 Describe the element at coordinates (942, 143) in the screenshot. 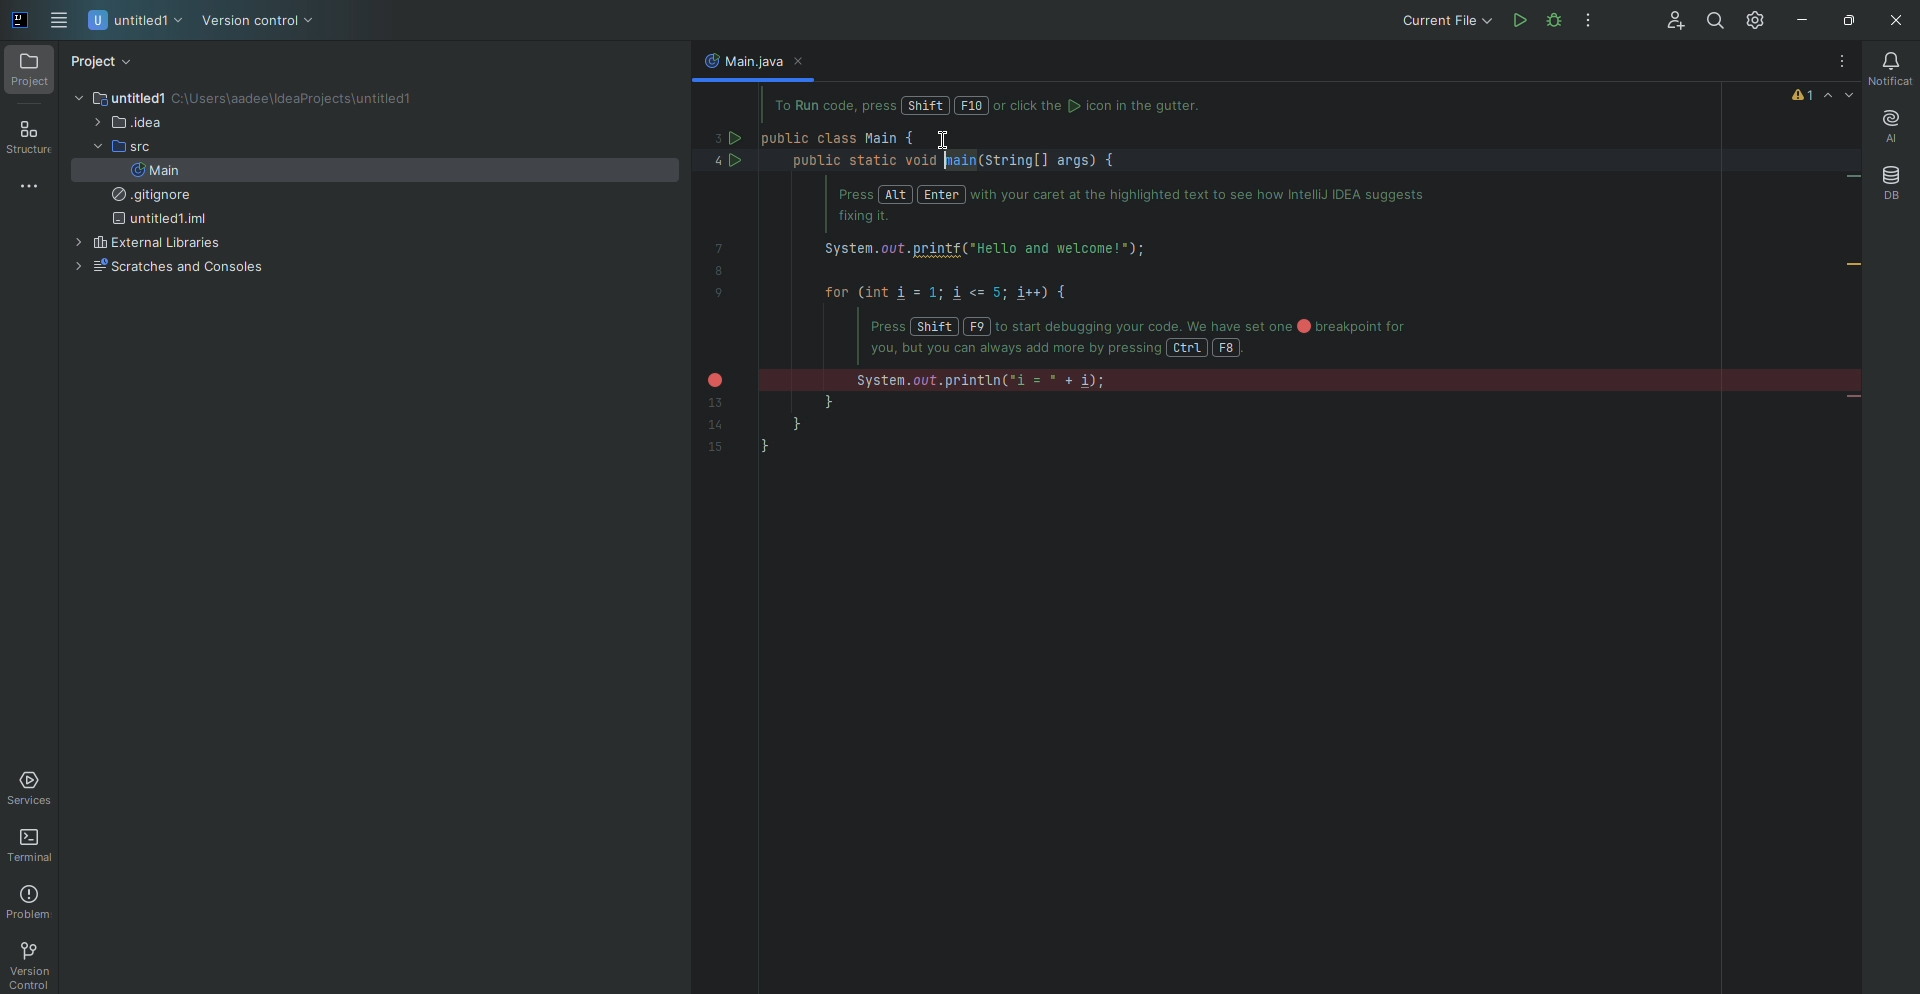

I see `cursor` at that location.